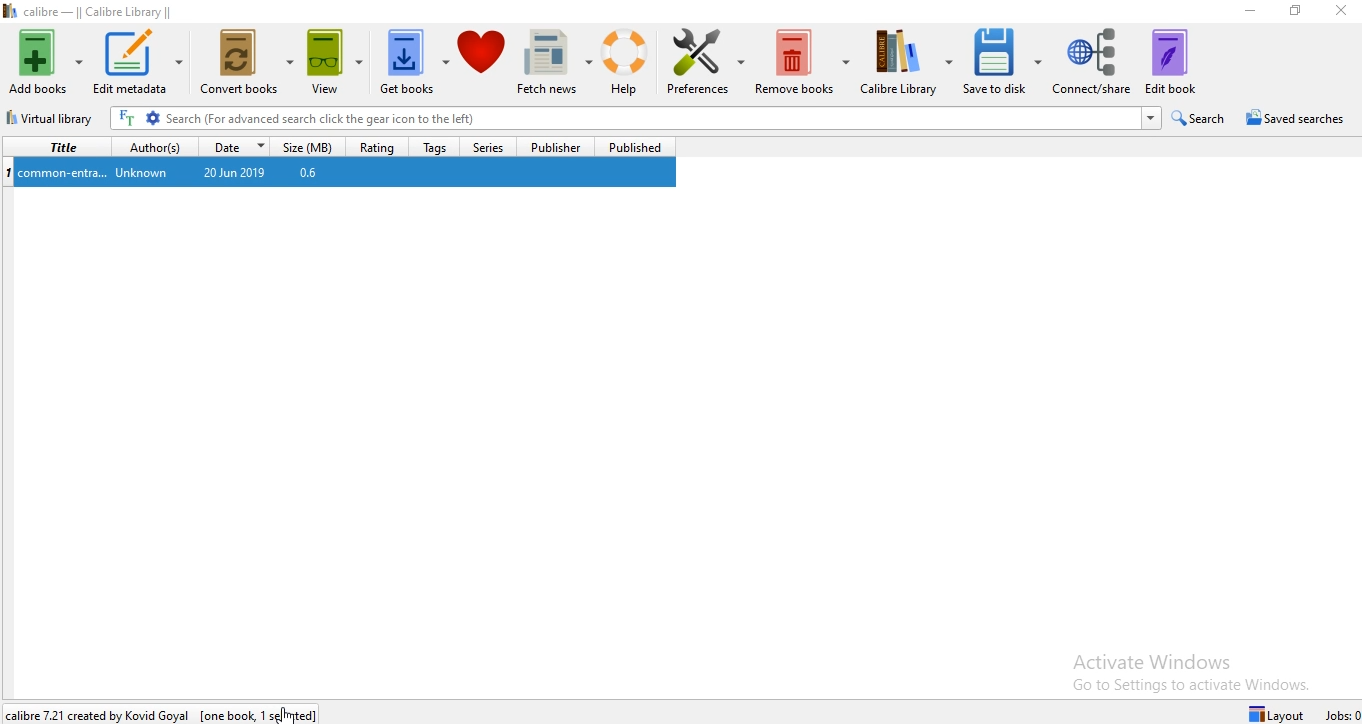  Describe the element at coordinates (910, 62) in the screenshot. I see `Calibre Library` at that location.